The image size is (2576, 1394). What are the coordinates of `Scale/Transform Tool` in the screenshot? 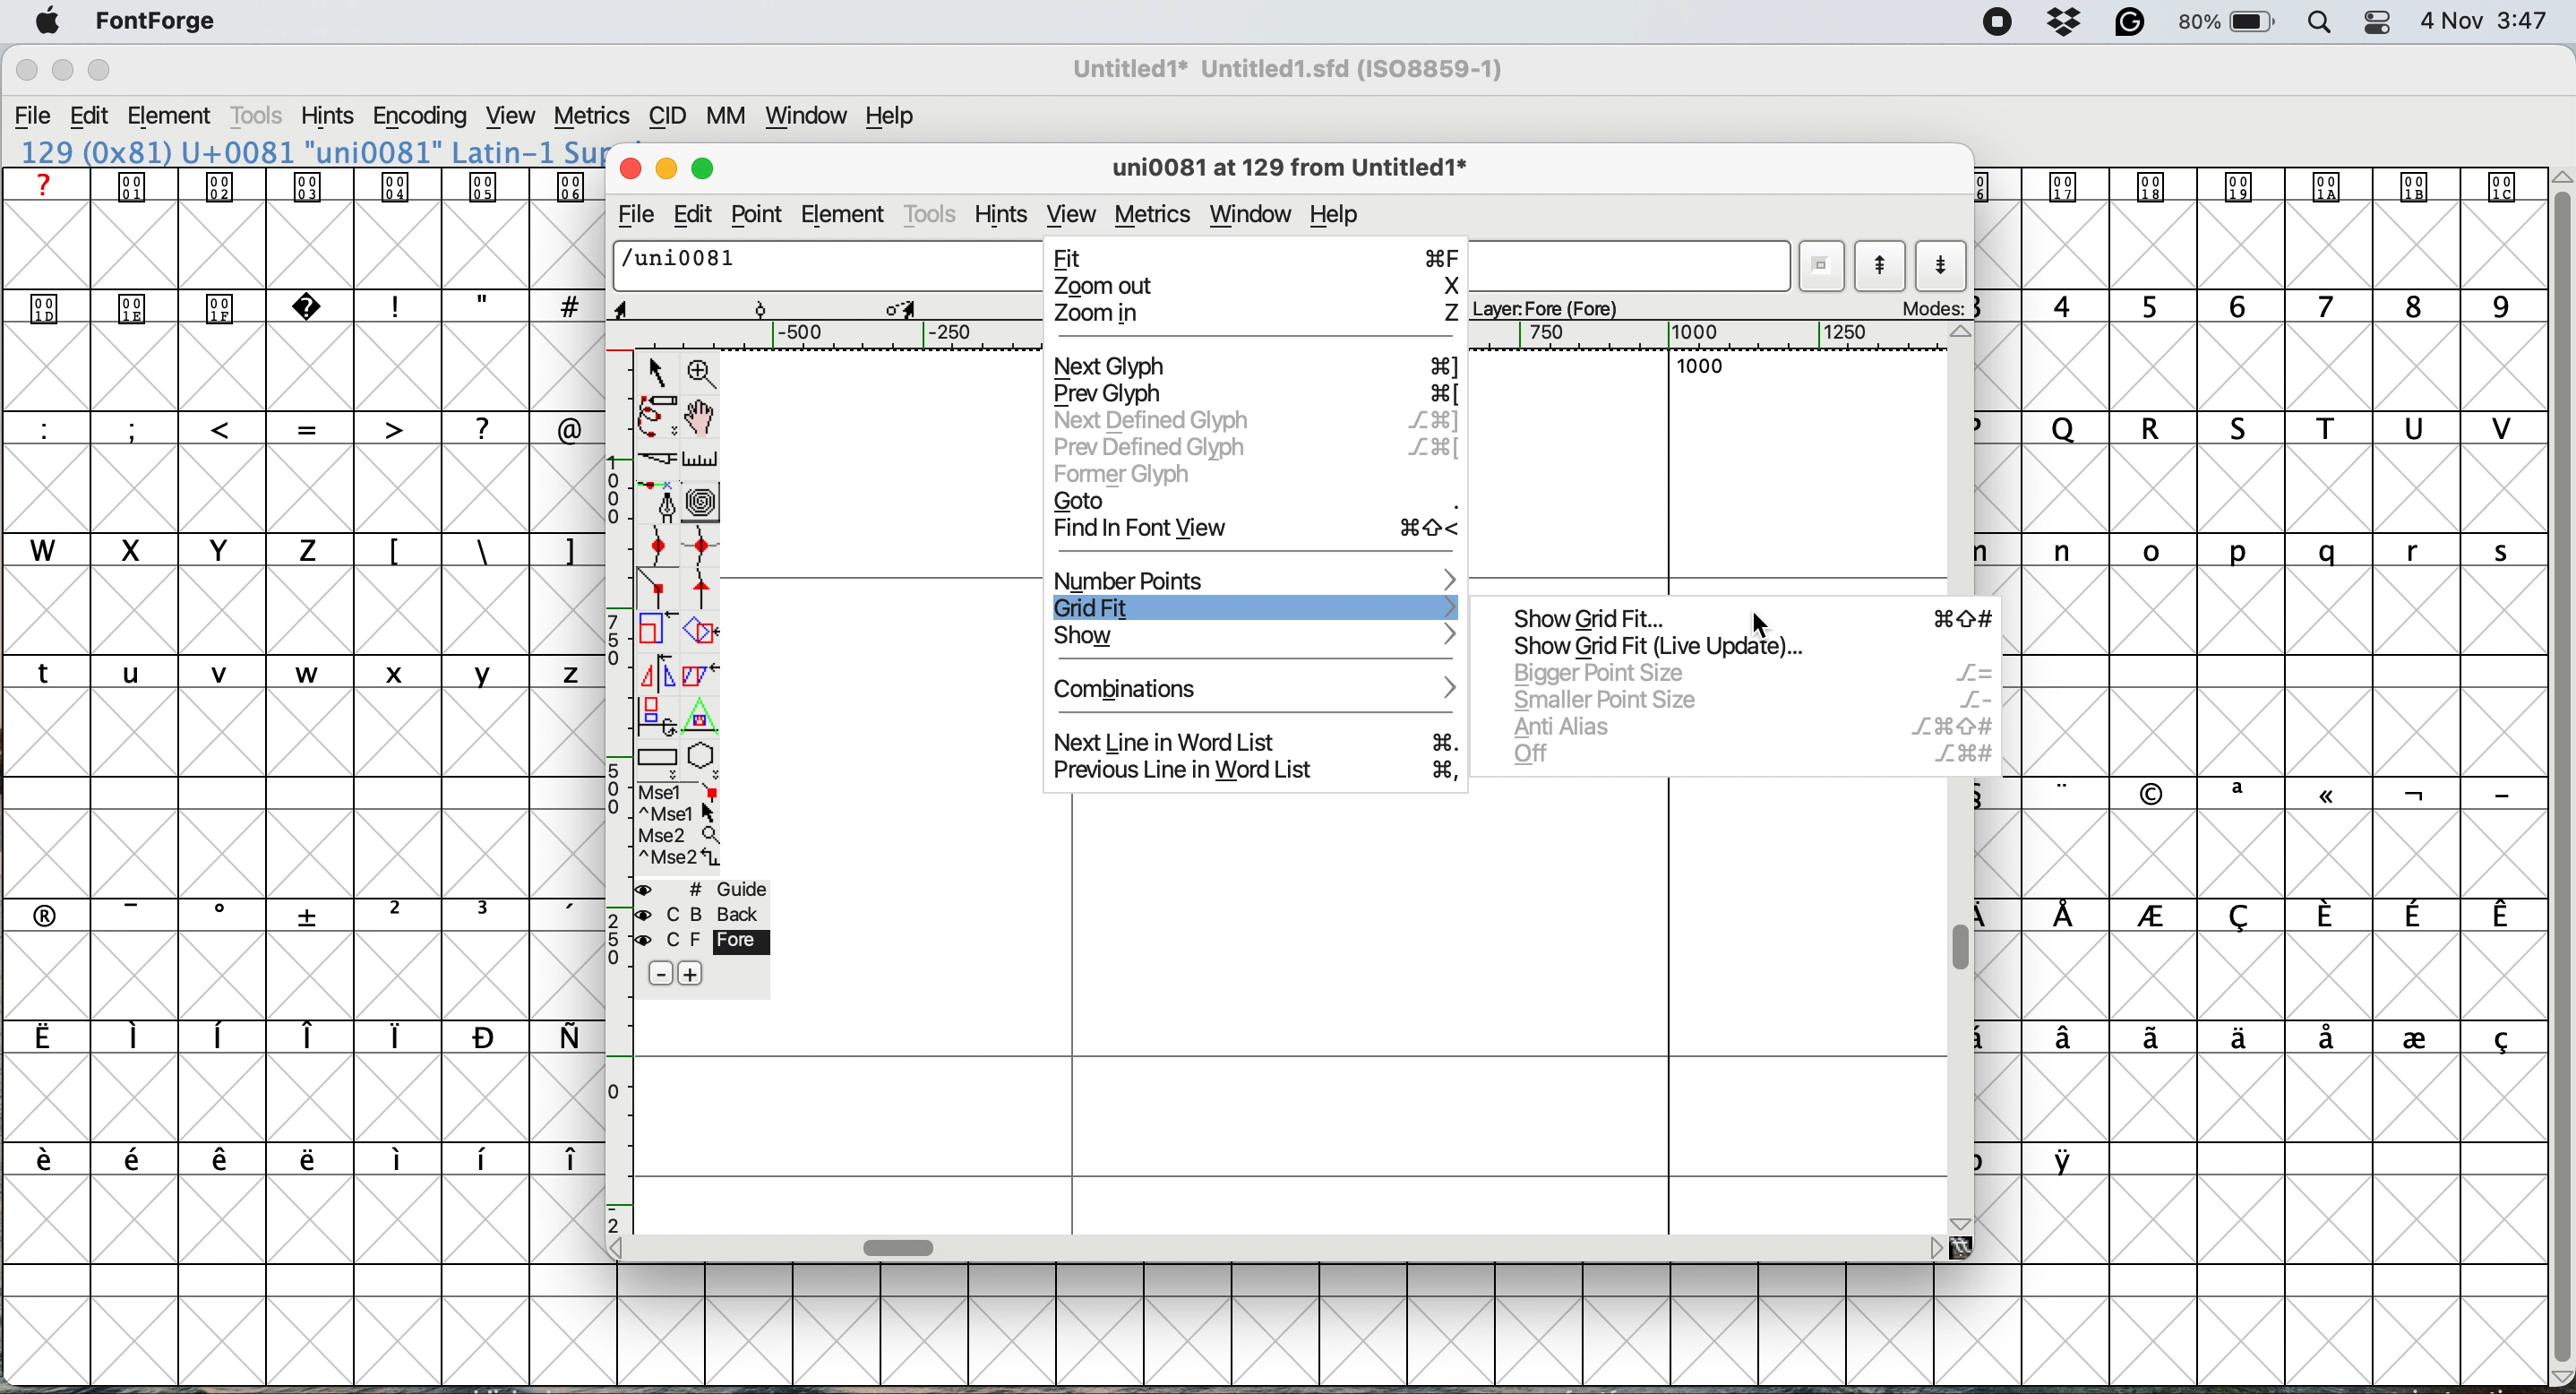 It's located at (902, 309).